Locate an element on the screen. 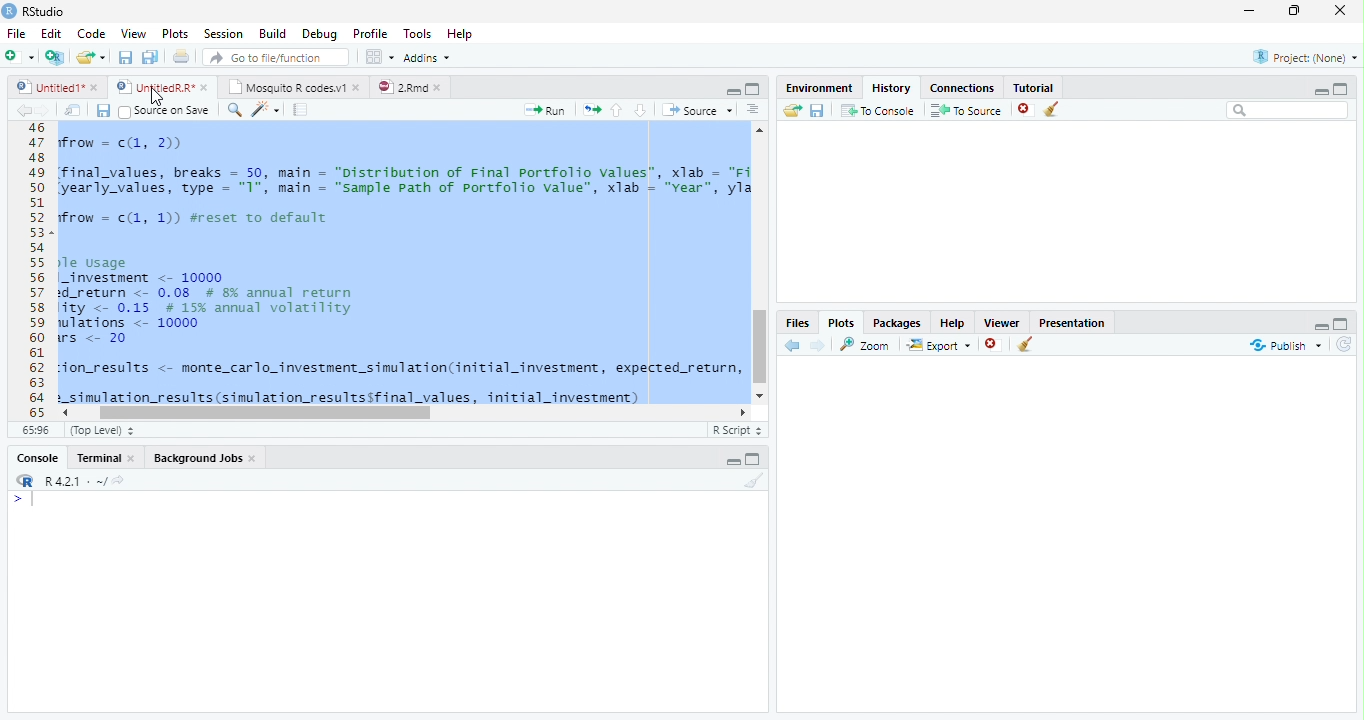 The image size is (1364, 720). Plots is located at coordinates (174, 34).